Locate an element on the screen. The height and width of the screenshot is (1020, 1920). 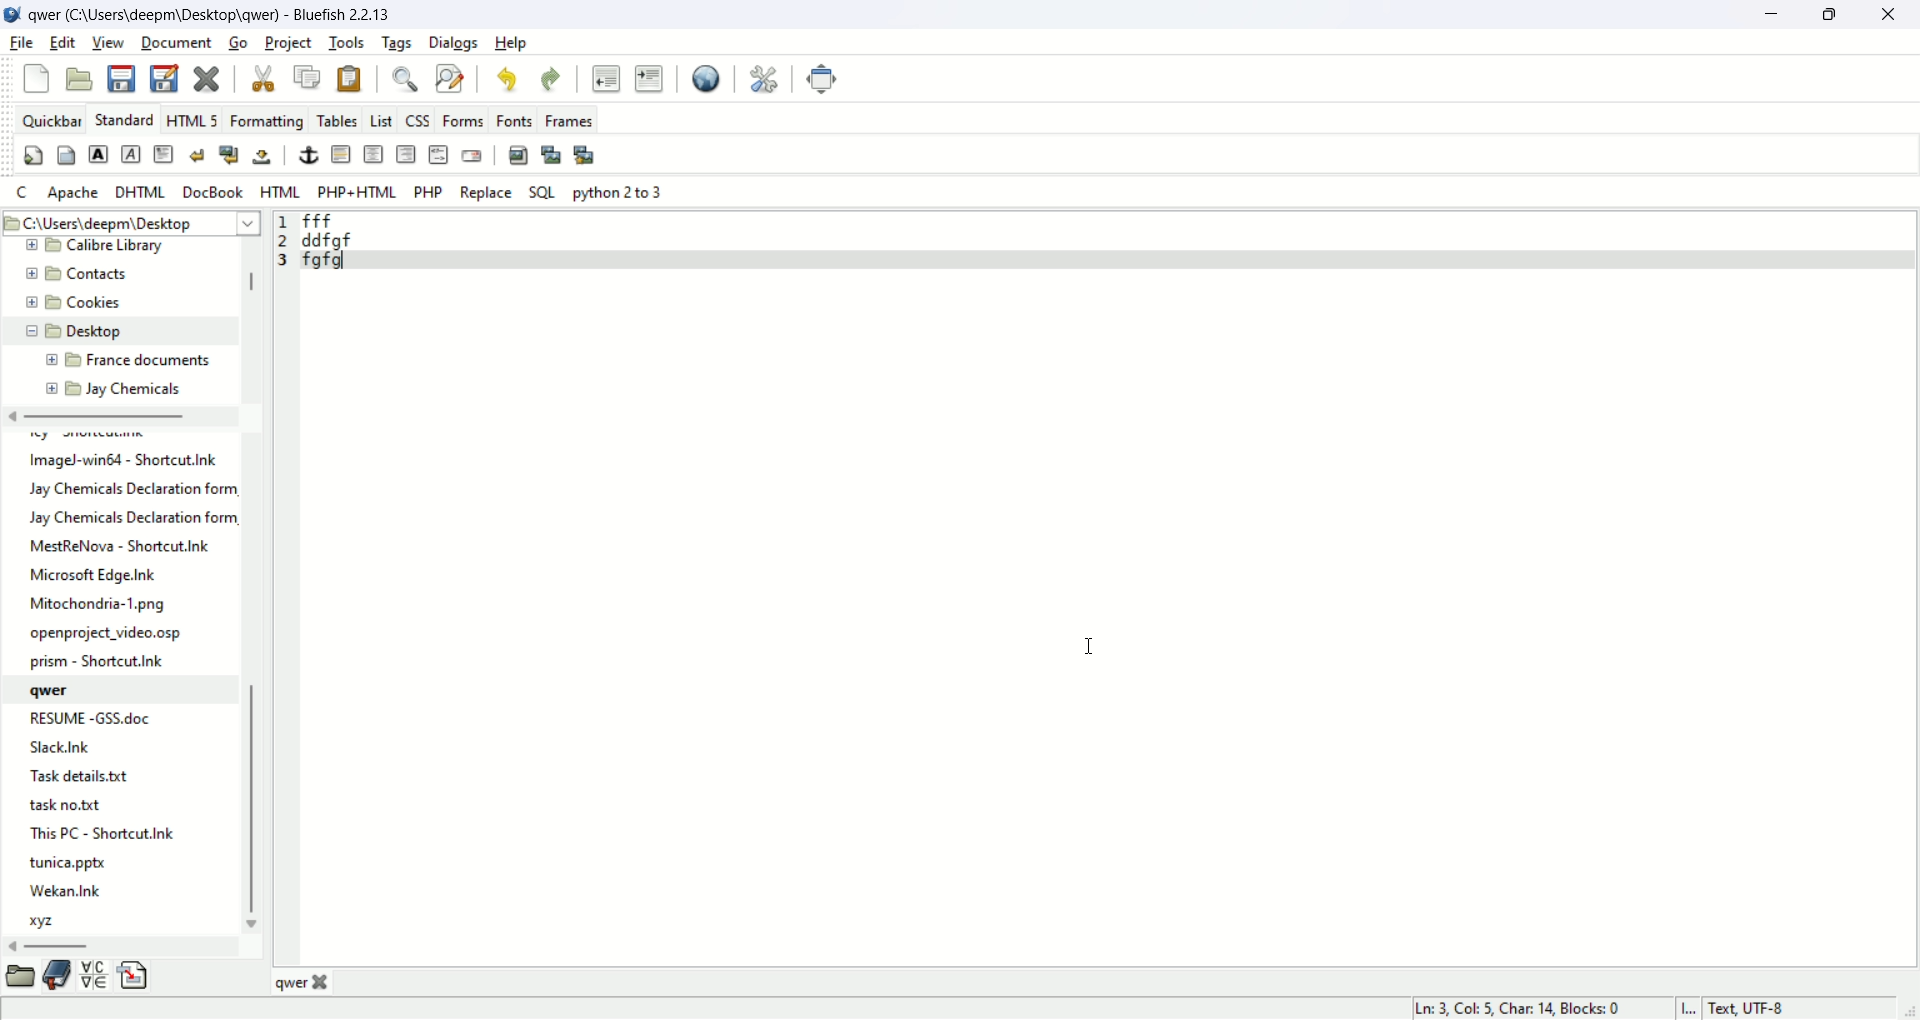
snippet is located at coordinates (135, 978).